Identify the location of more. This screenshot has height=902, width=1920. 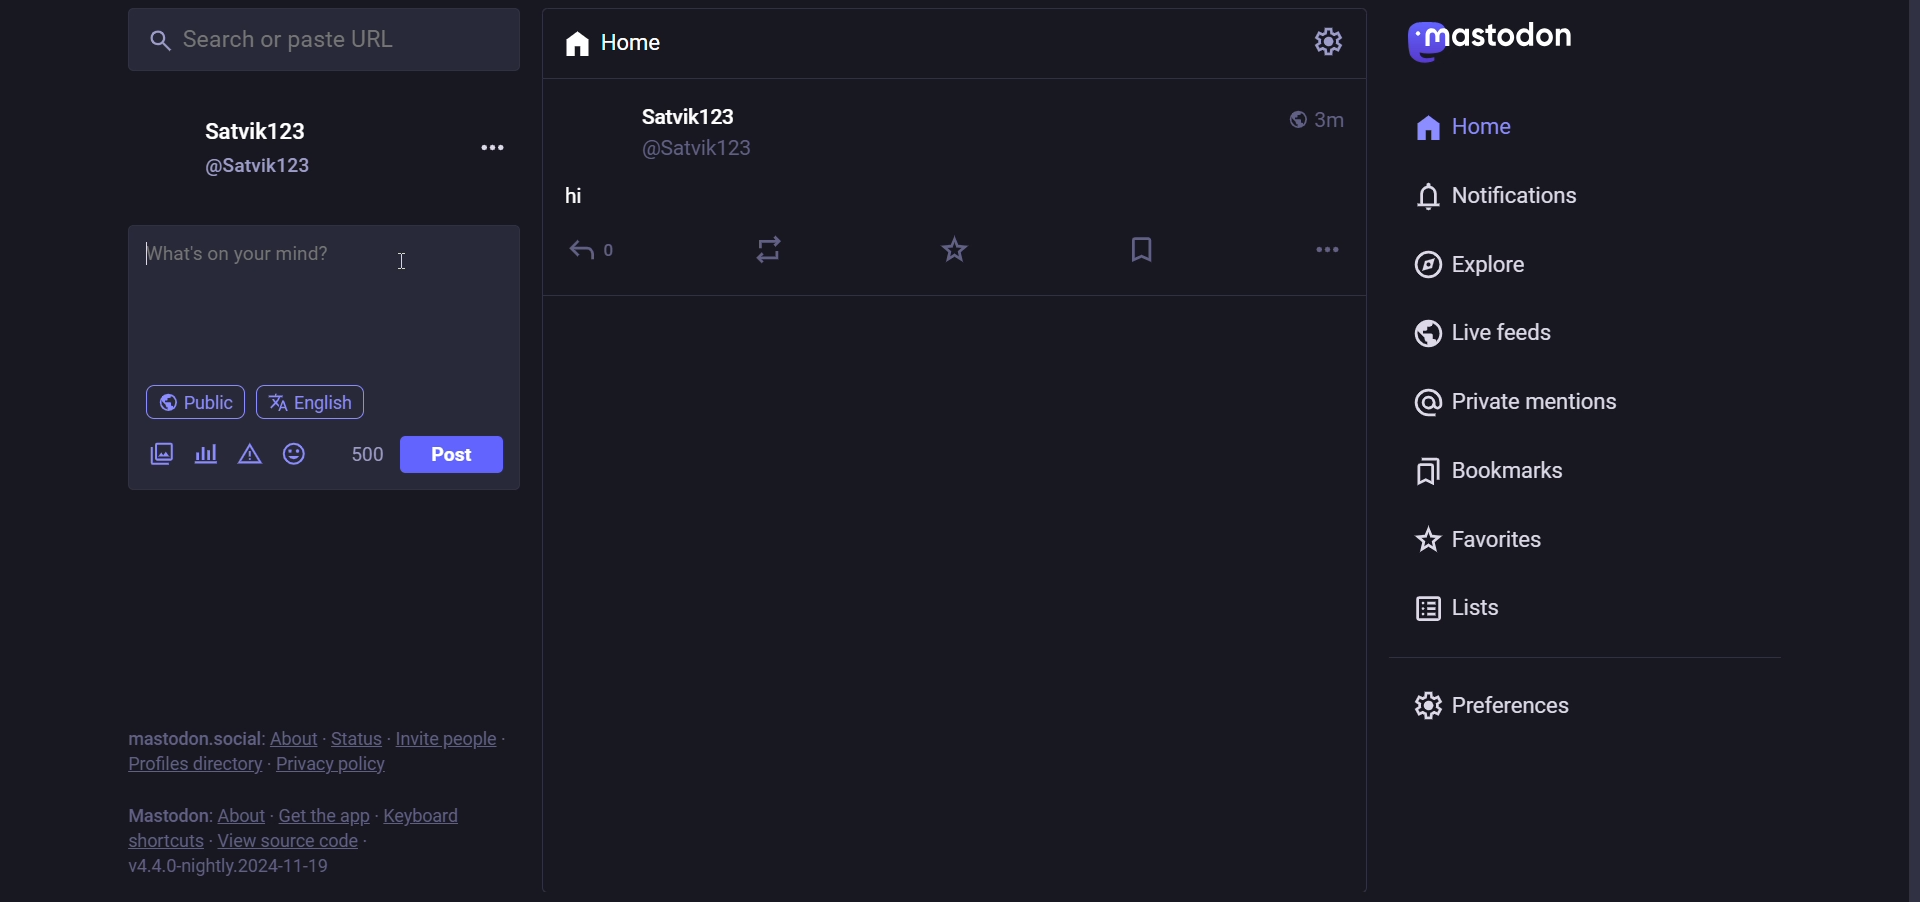
(1321, 251).